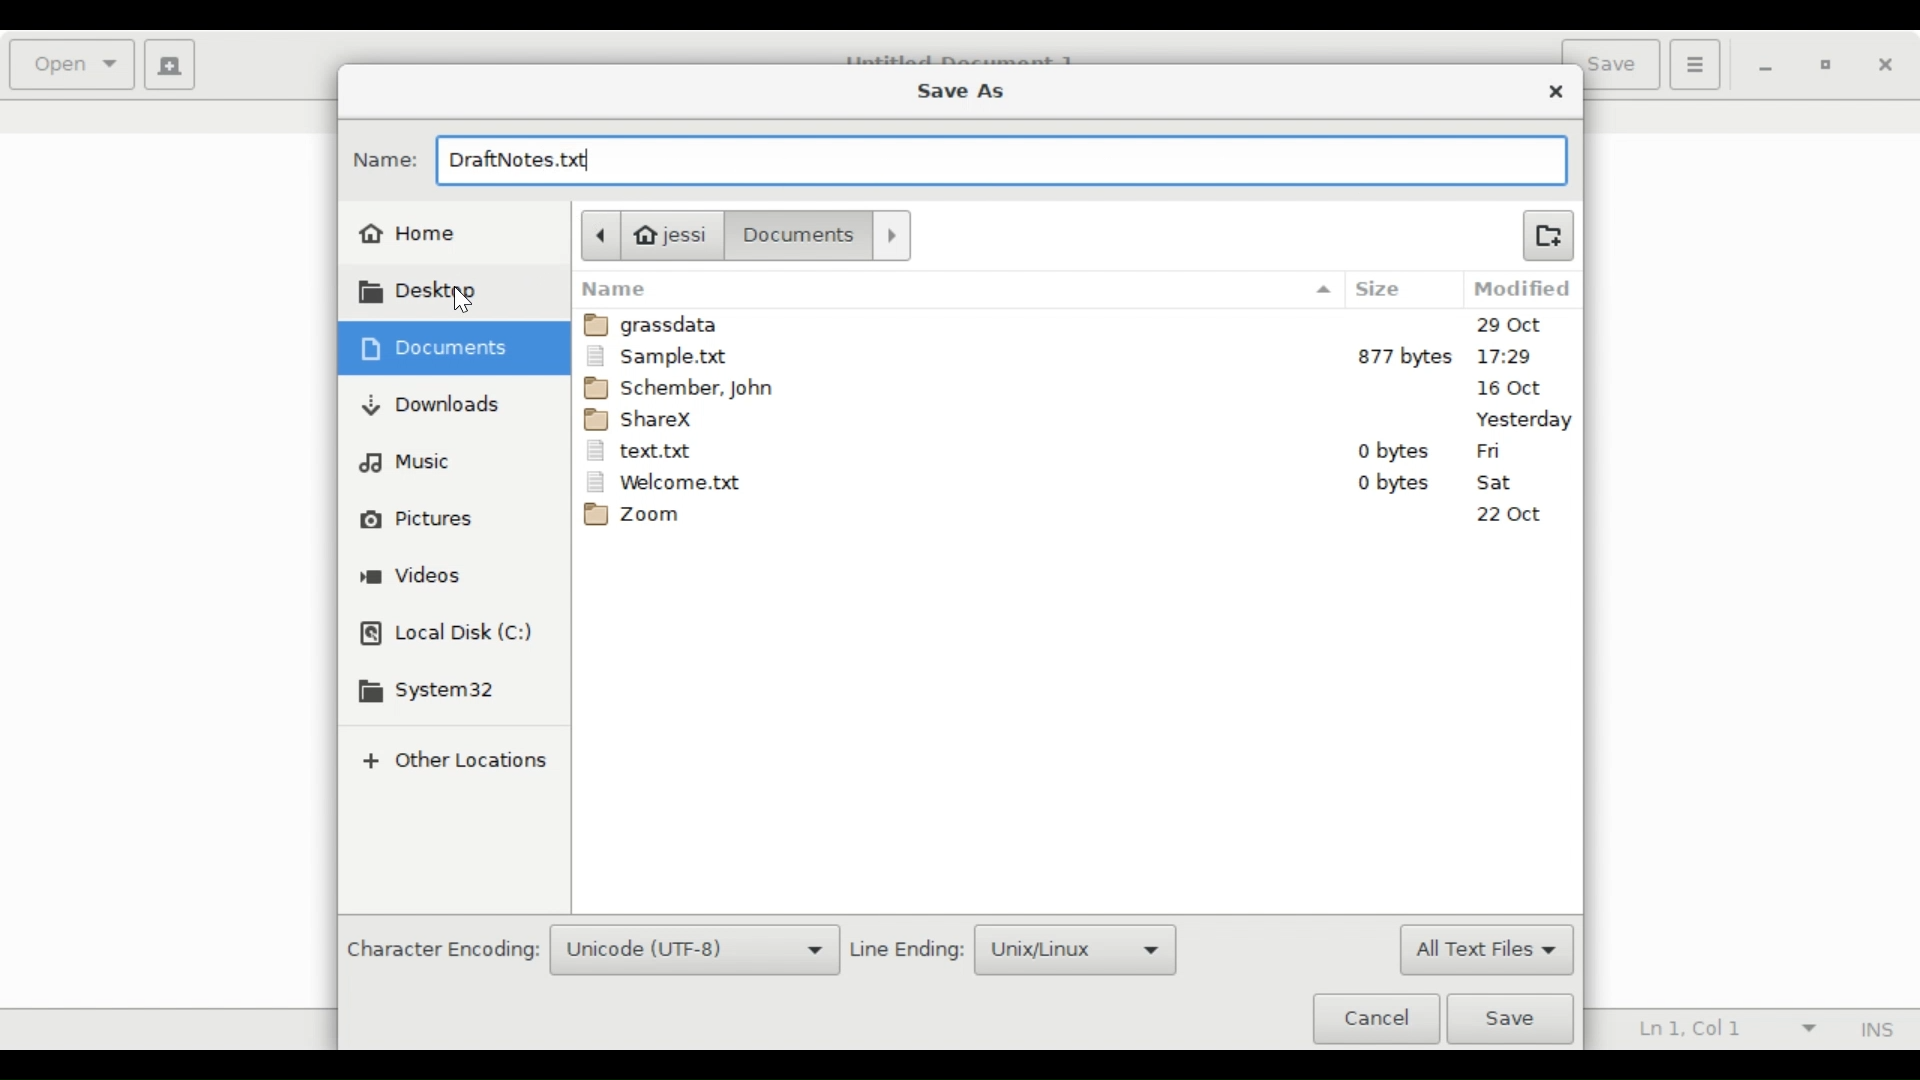 The image size is (1920, 1080). Describe the element at coordinates (1558, 92) in the screenshot. I see `Close` at that location.